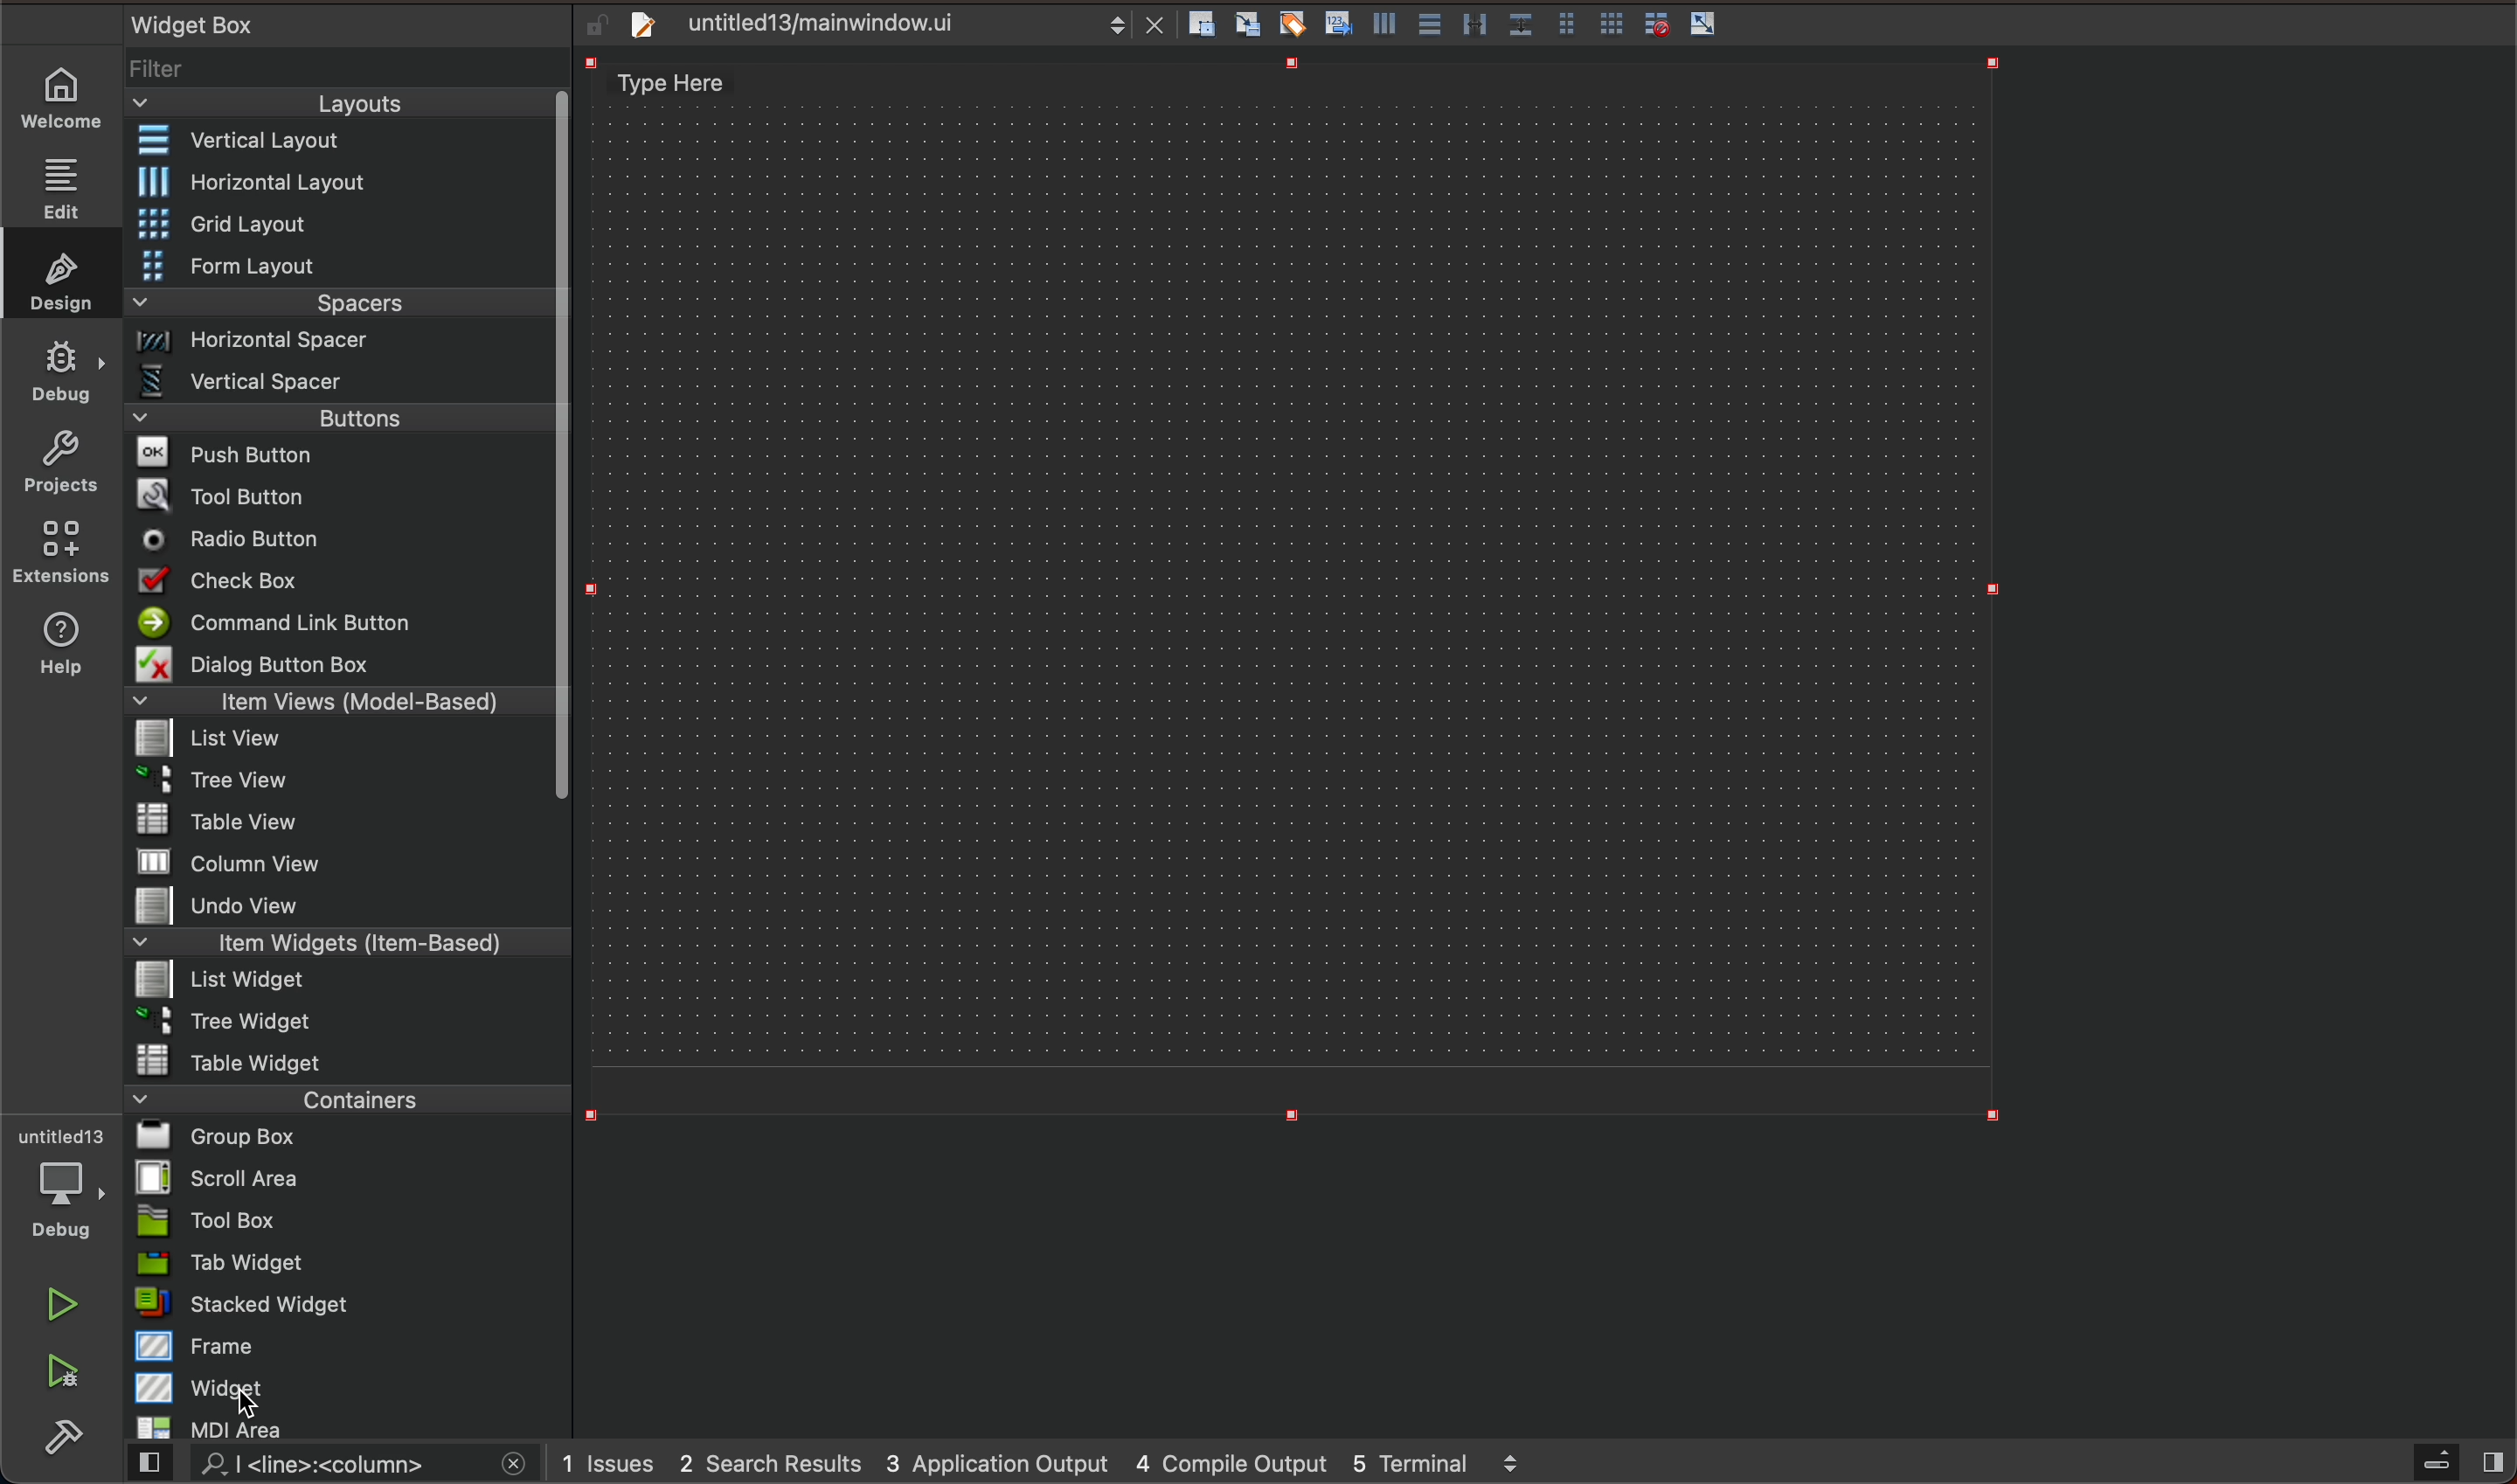 The image size is (2517, 1484). I want to click on column view, so click(347, 861).